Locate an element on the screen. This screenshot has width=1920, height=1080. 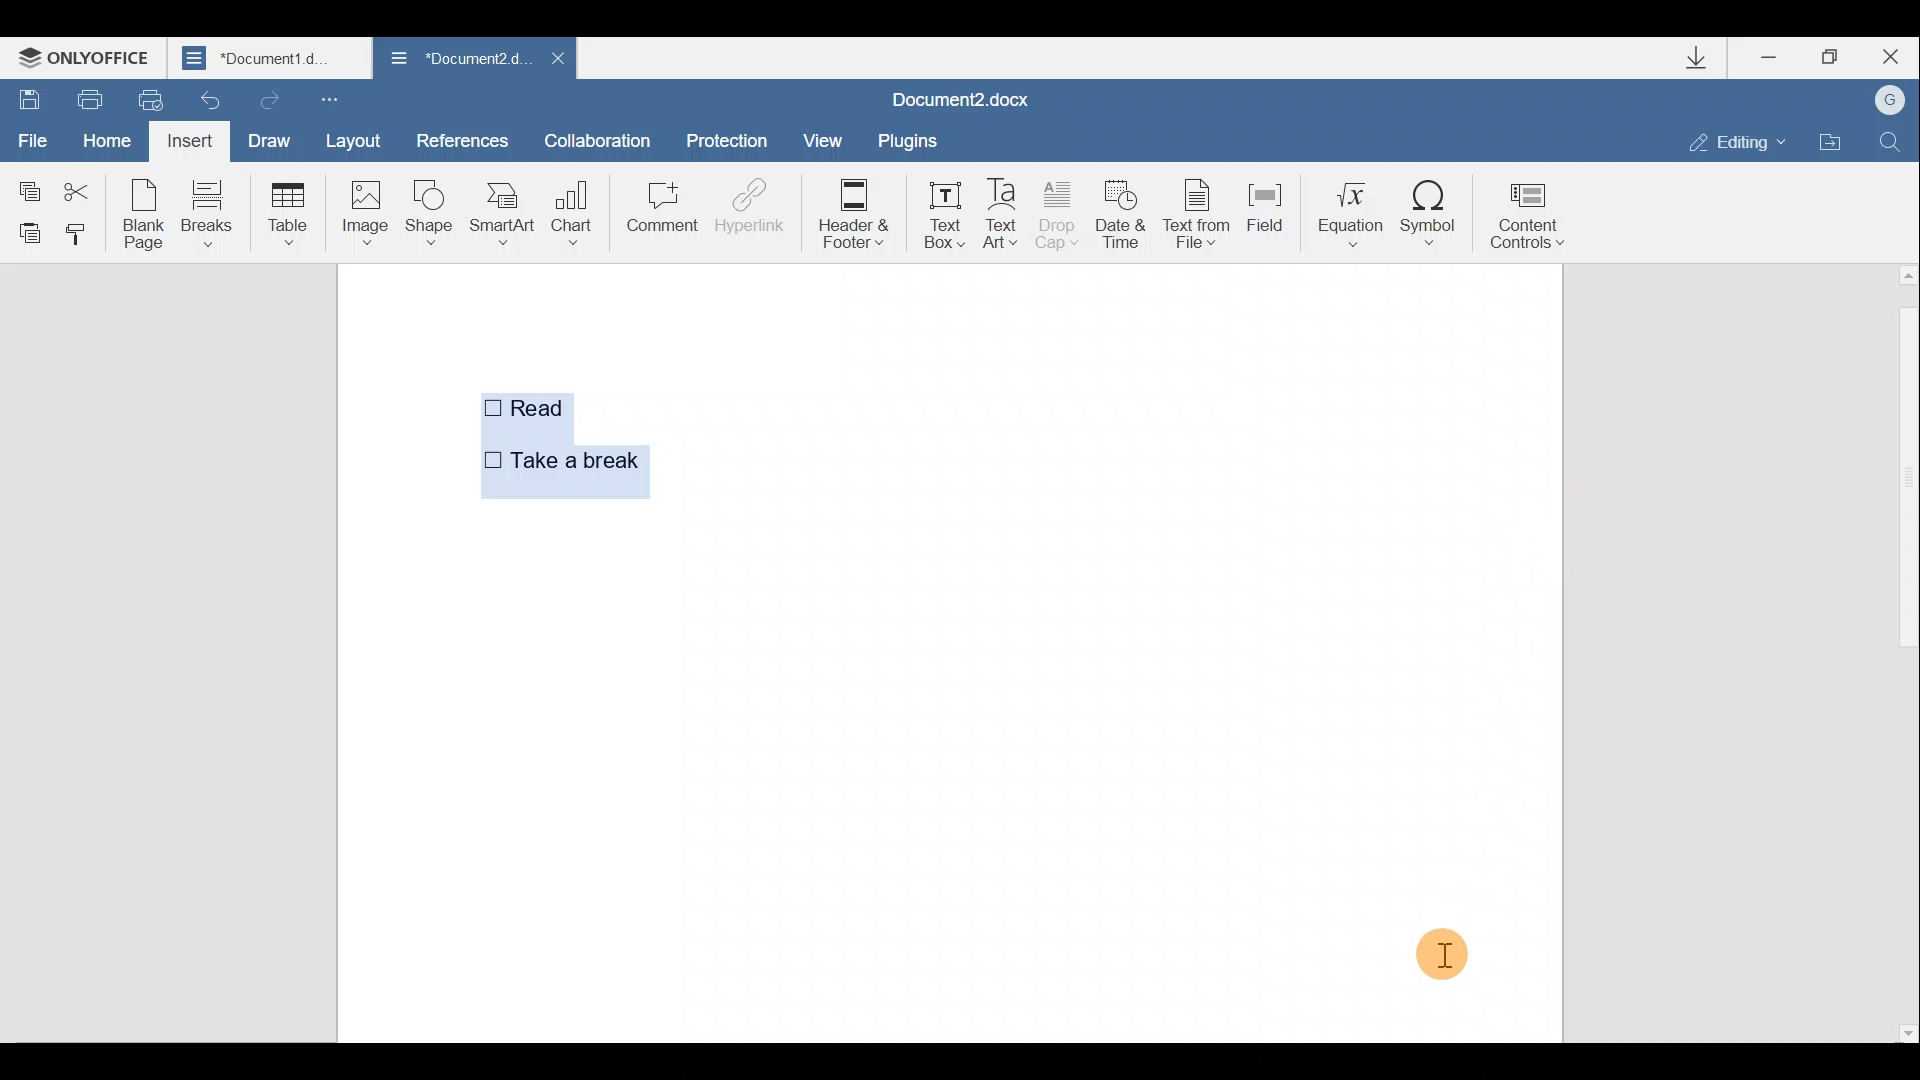
Insert is located at coordinates (187, 140).